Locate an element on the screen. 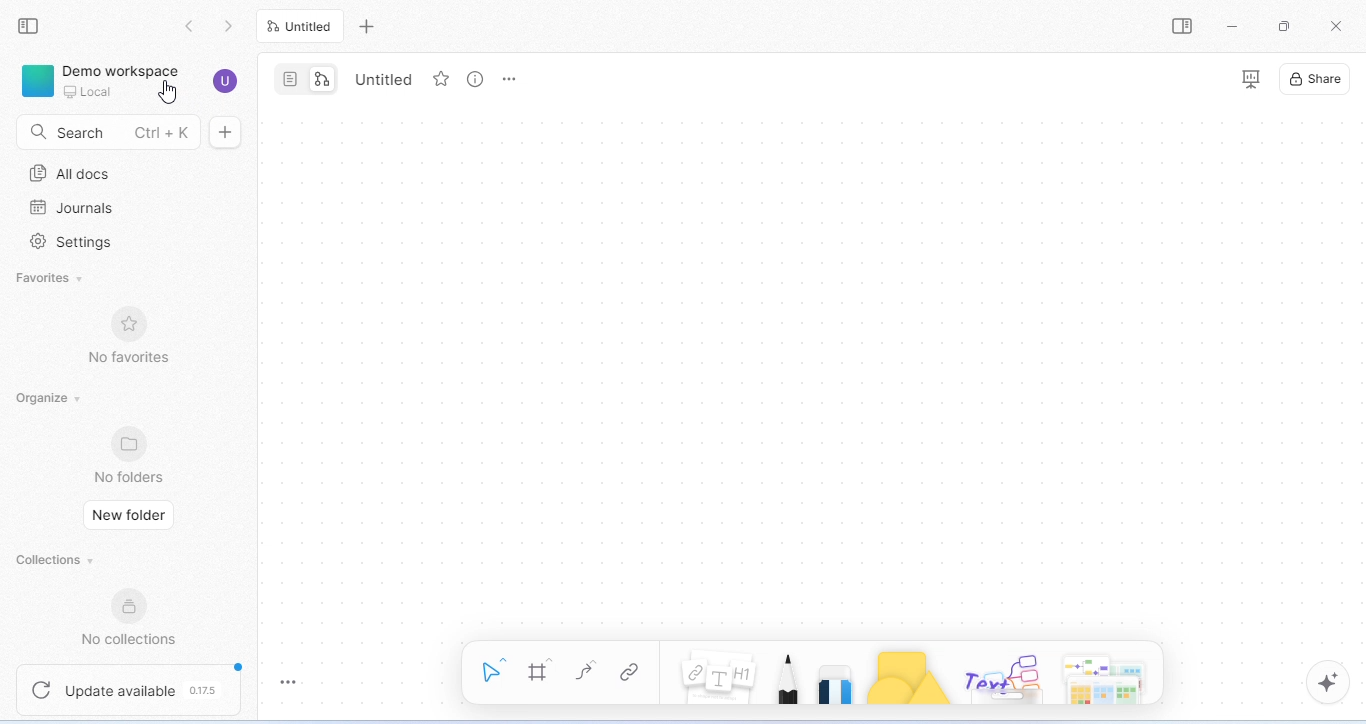 This screenshot has height=724, width=1366. frame is located at coordinates (542, 671).